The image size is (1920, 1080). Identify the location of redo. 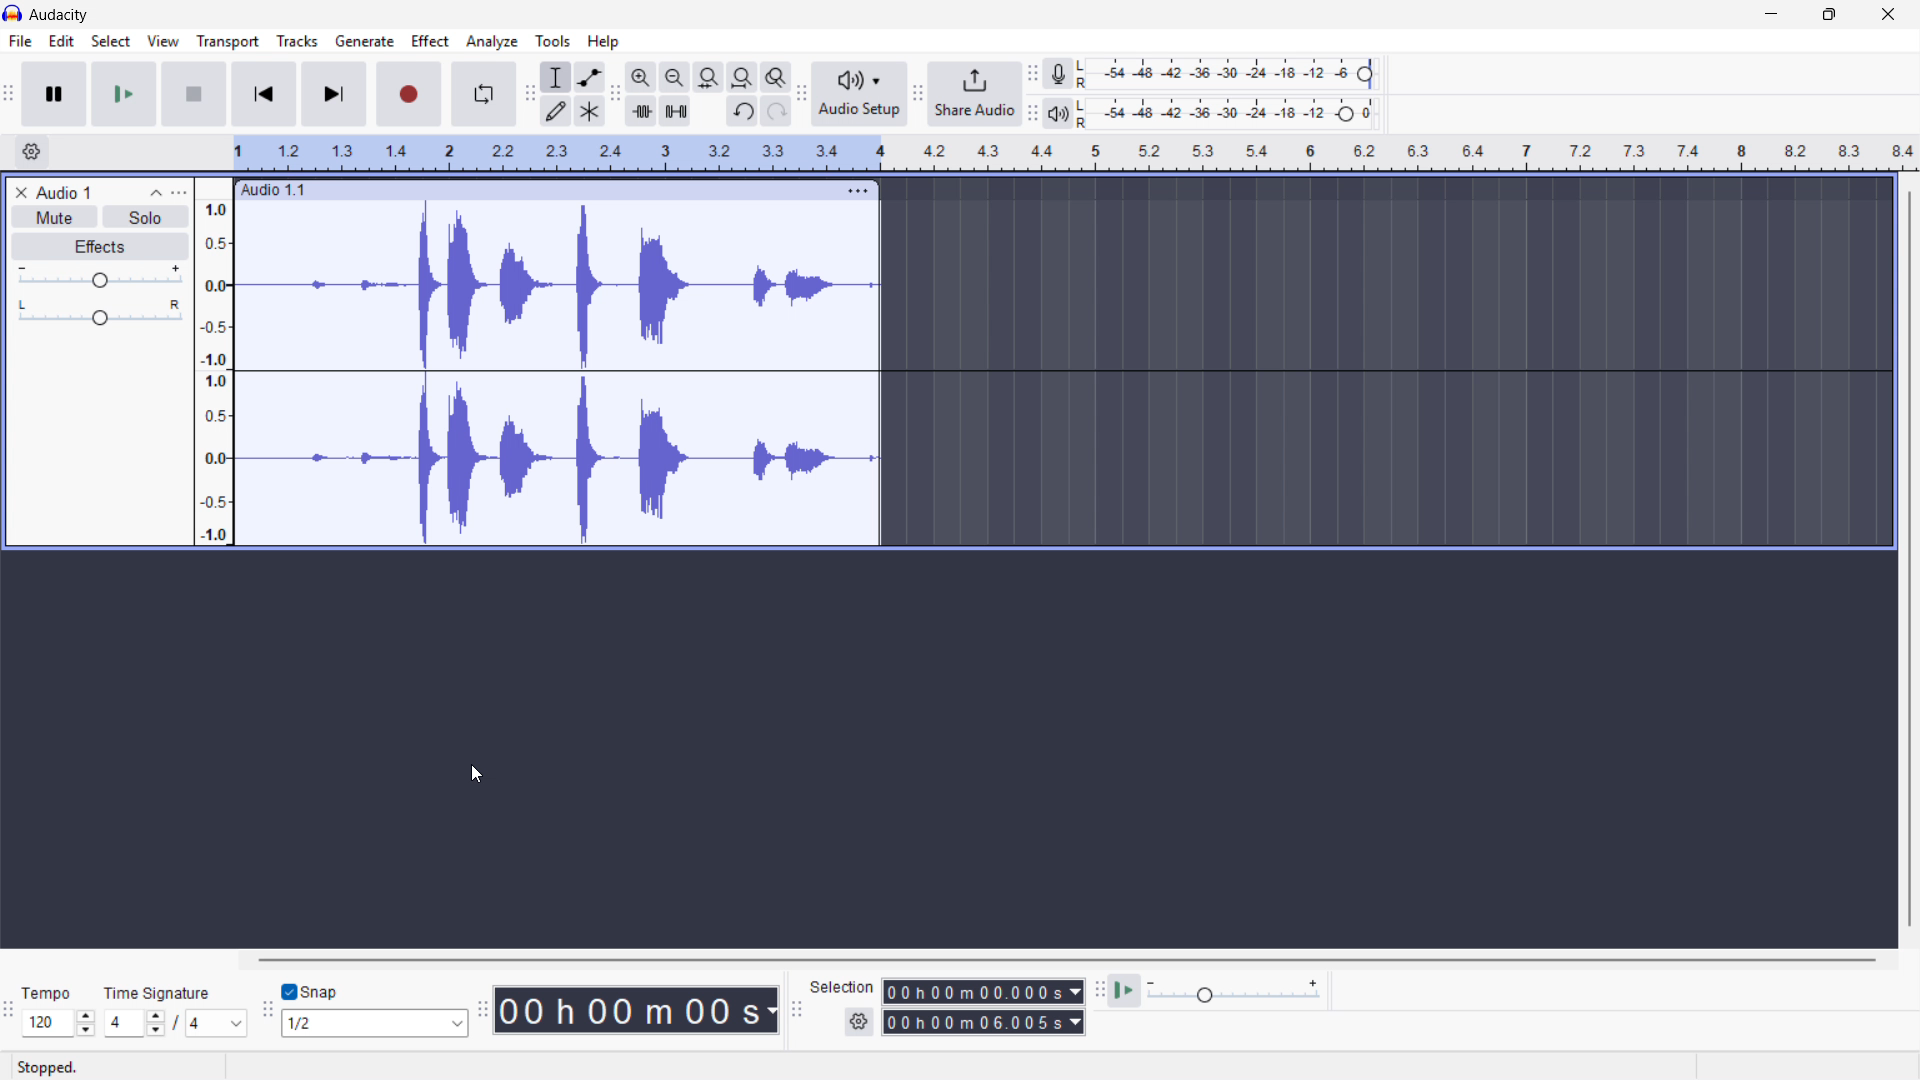
(775, 112).